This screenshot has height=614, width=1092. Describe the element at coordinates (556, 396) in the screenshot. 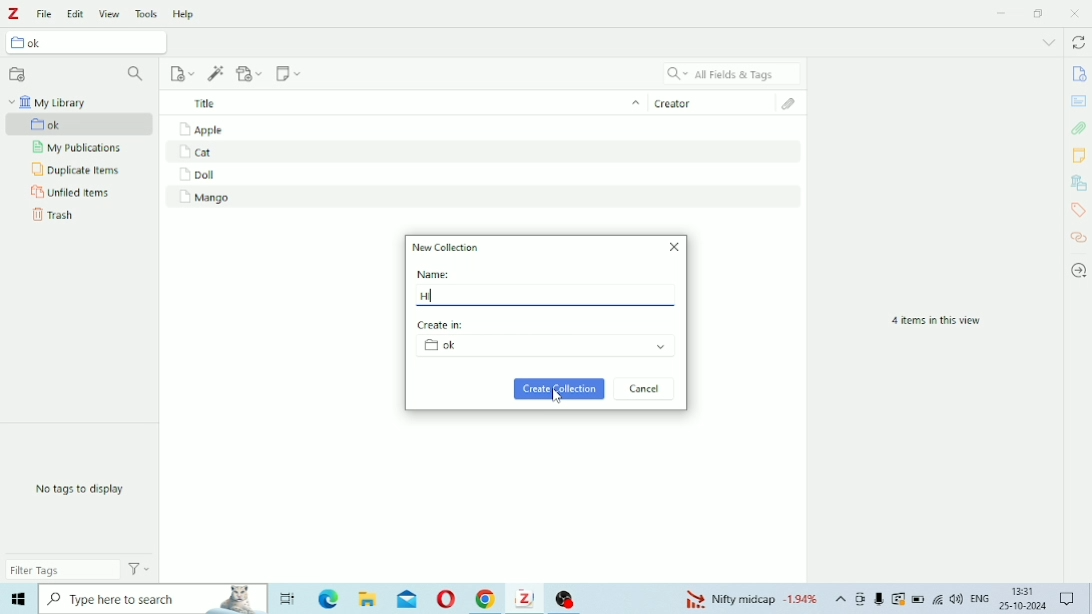

I see `Cursor` at that location.